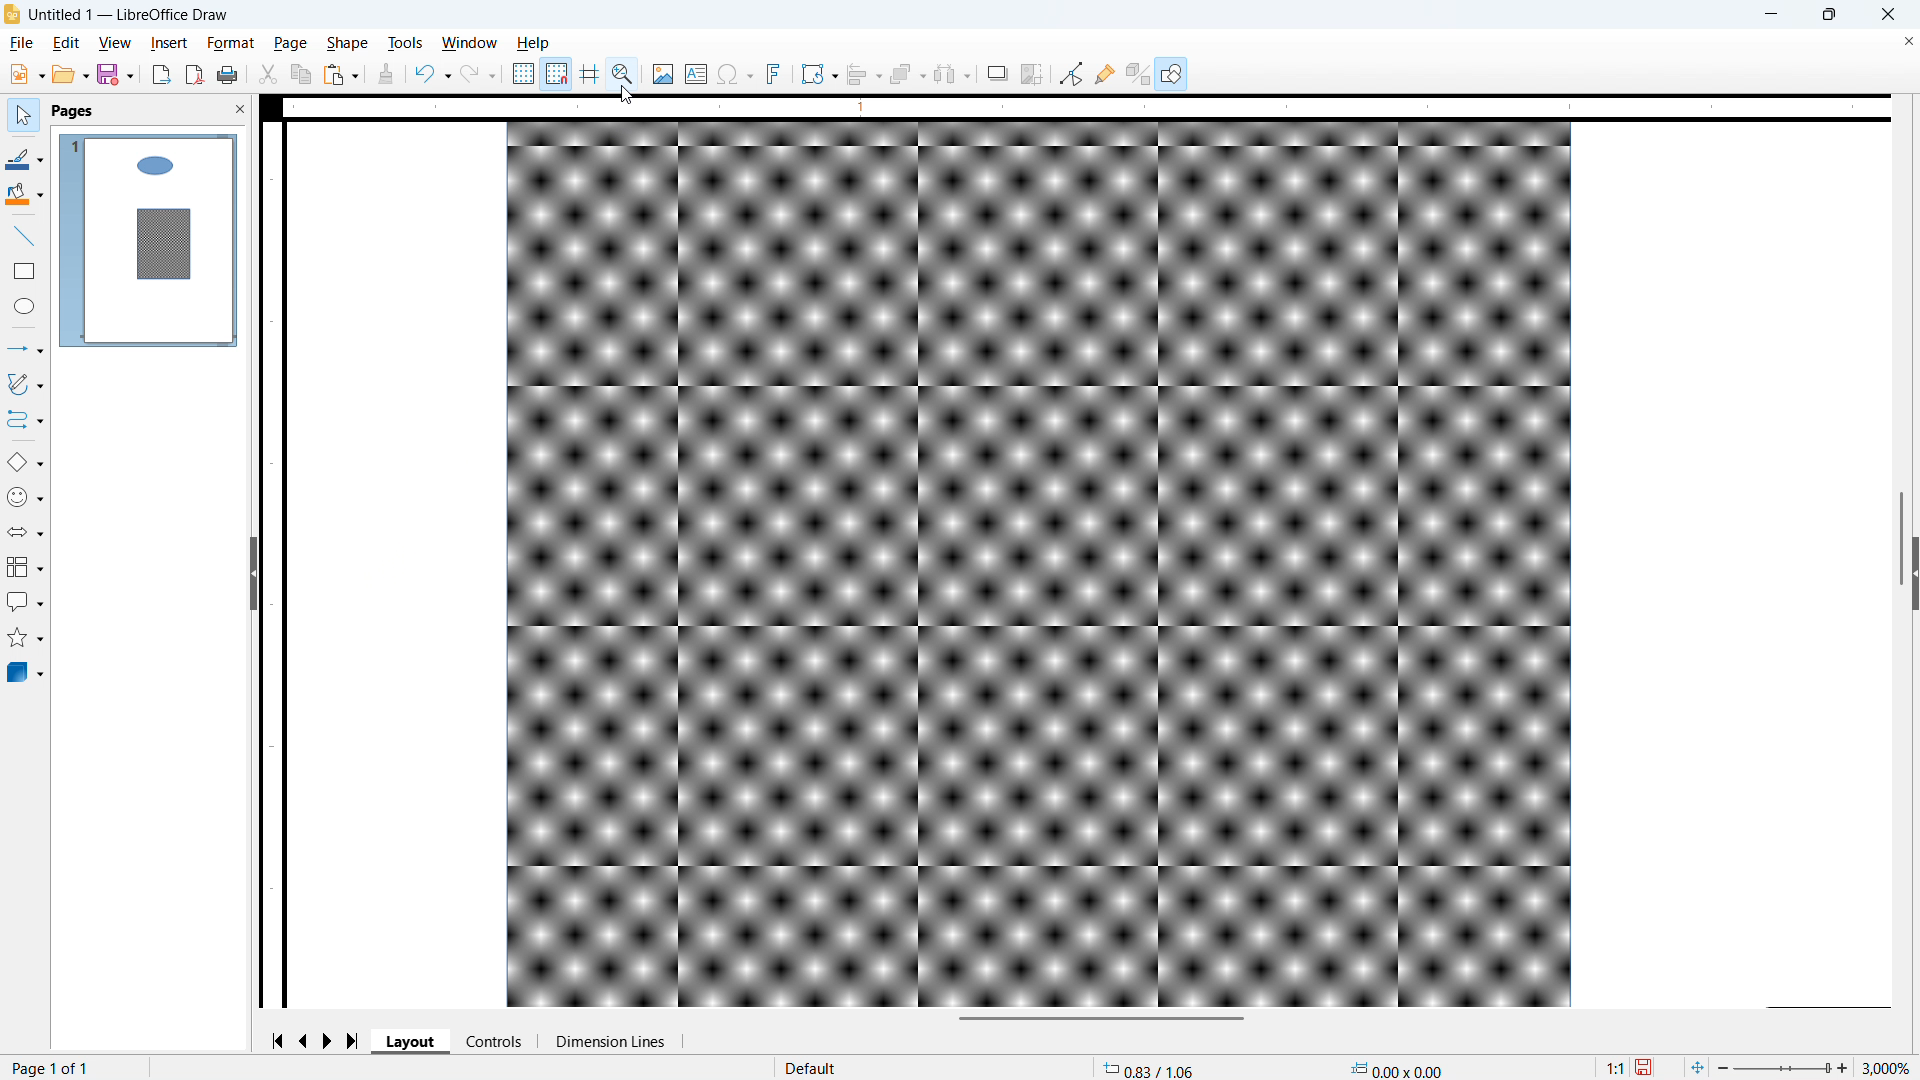 Image resolution: width=1920 pixels, height=1080 pixels. What do you see at coordinates (1033, 73) in the screenshot?
I see `Crop image ` at bounding box center [1033, 73].